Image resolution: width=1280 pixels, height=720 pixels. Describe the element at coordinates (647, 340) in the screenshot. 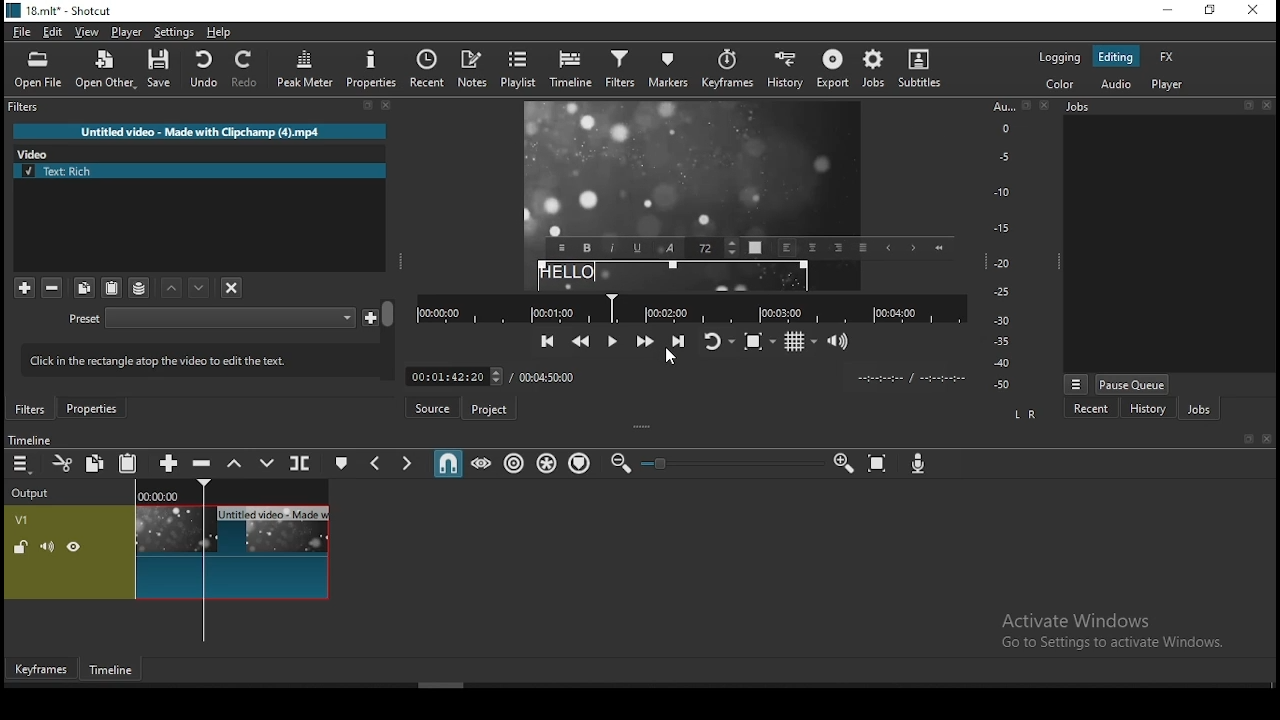

I see `play quickly forwards` at that location.